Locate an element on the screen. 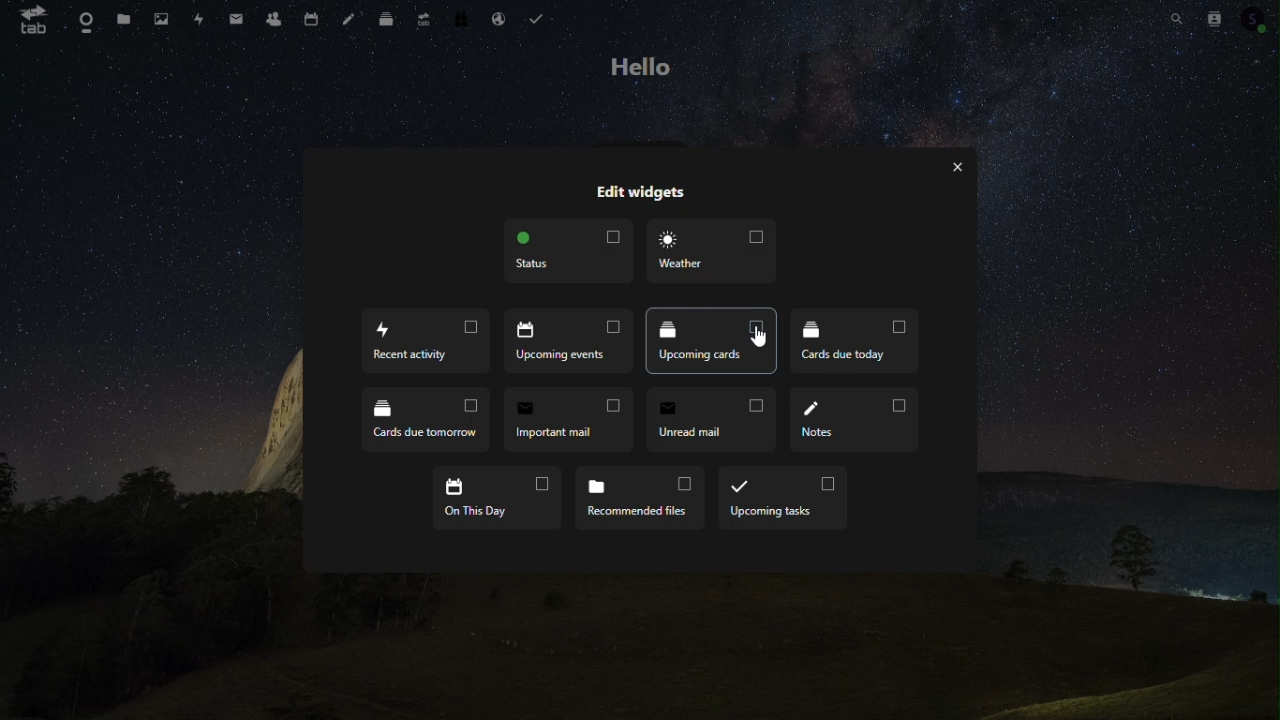  Email hosting is located at coordinates (498, 15).